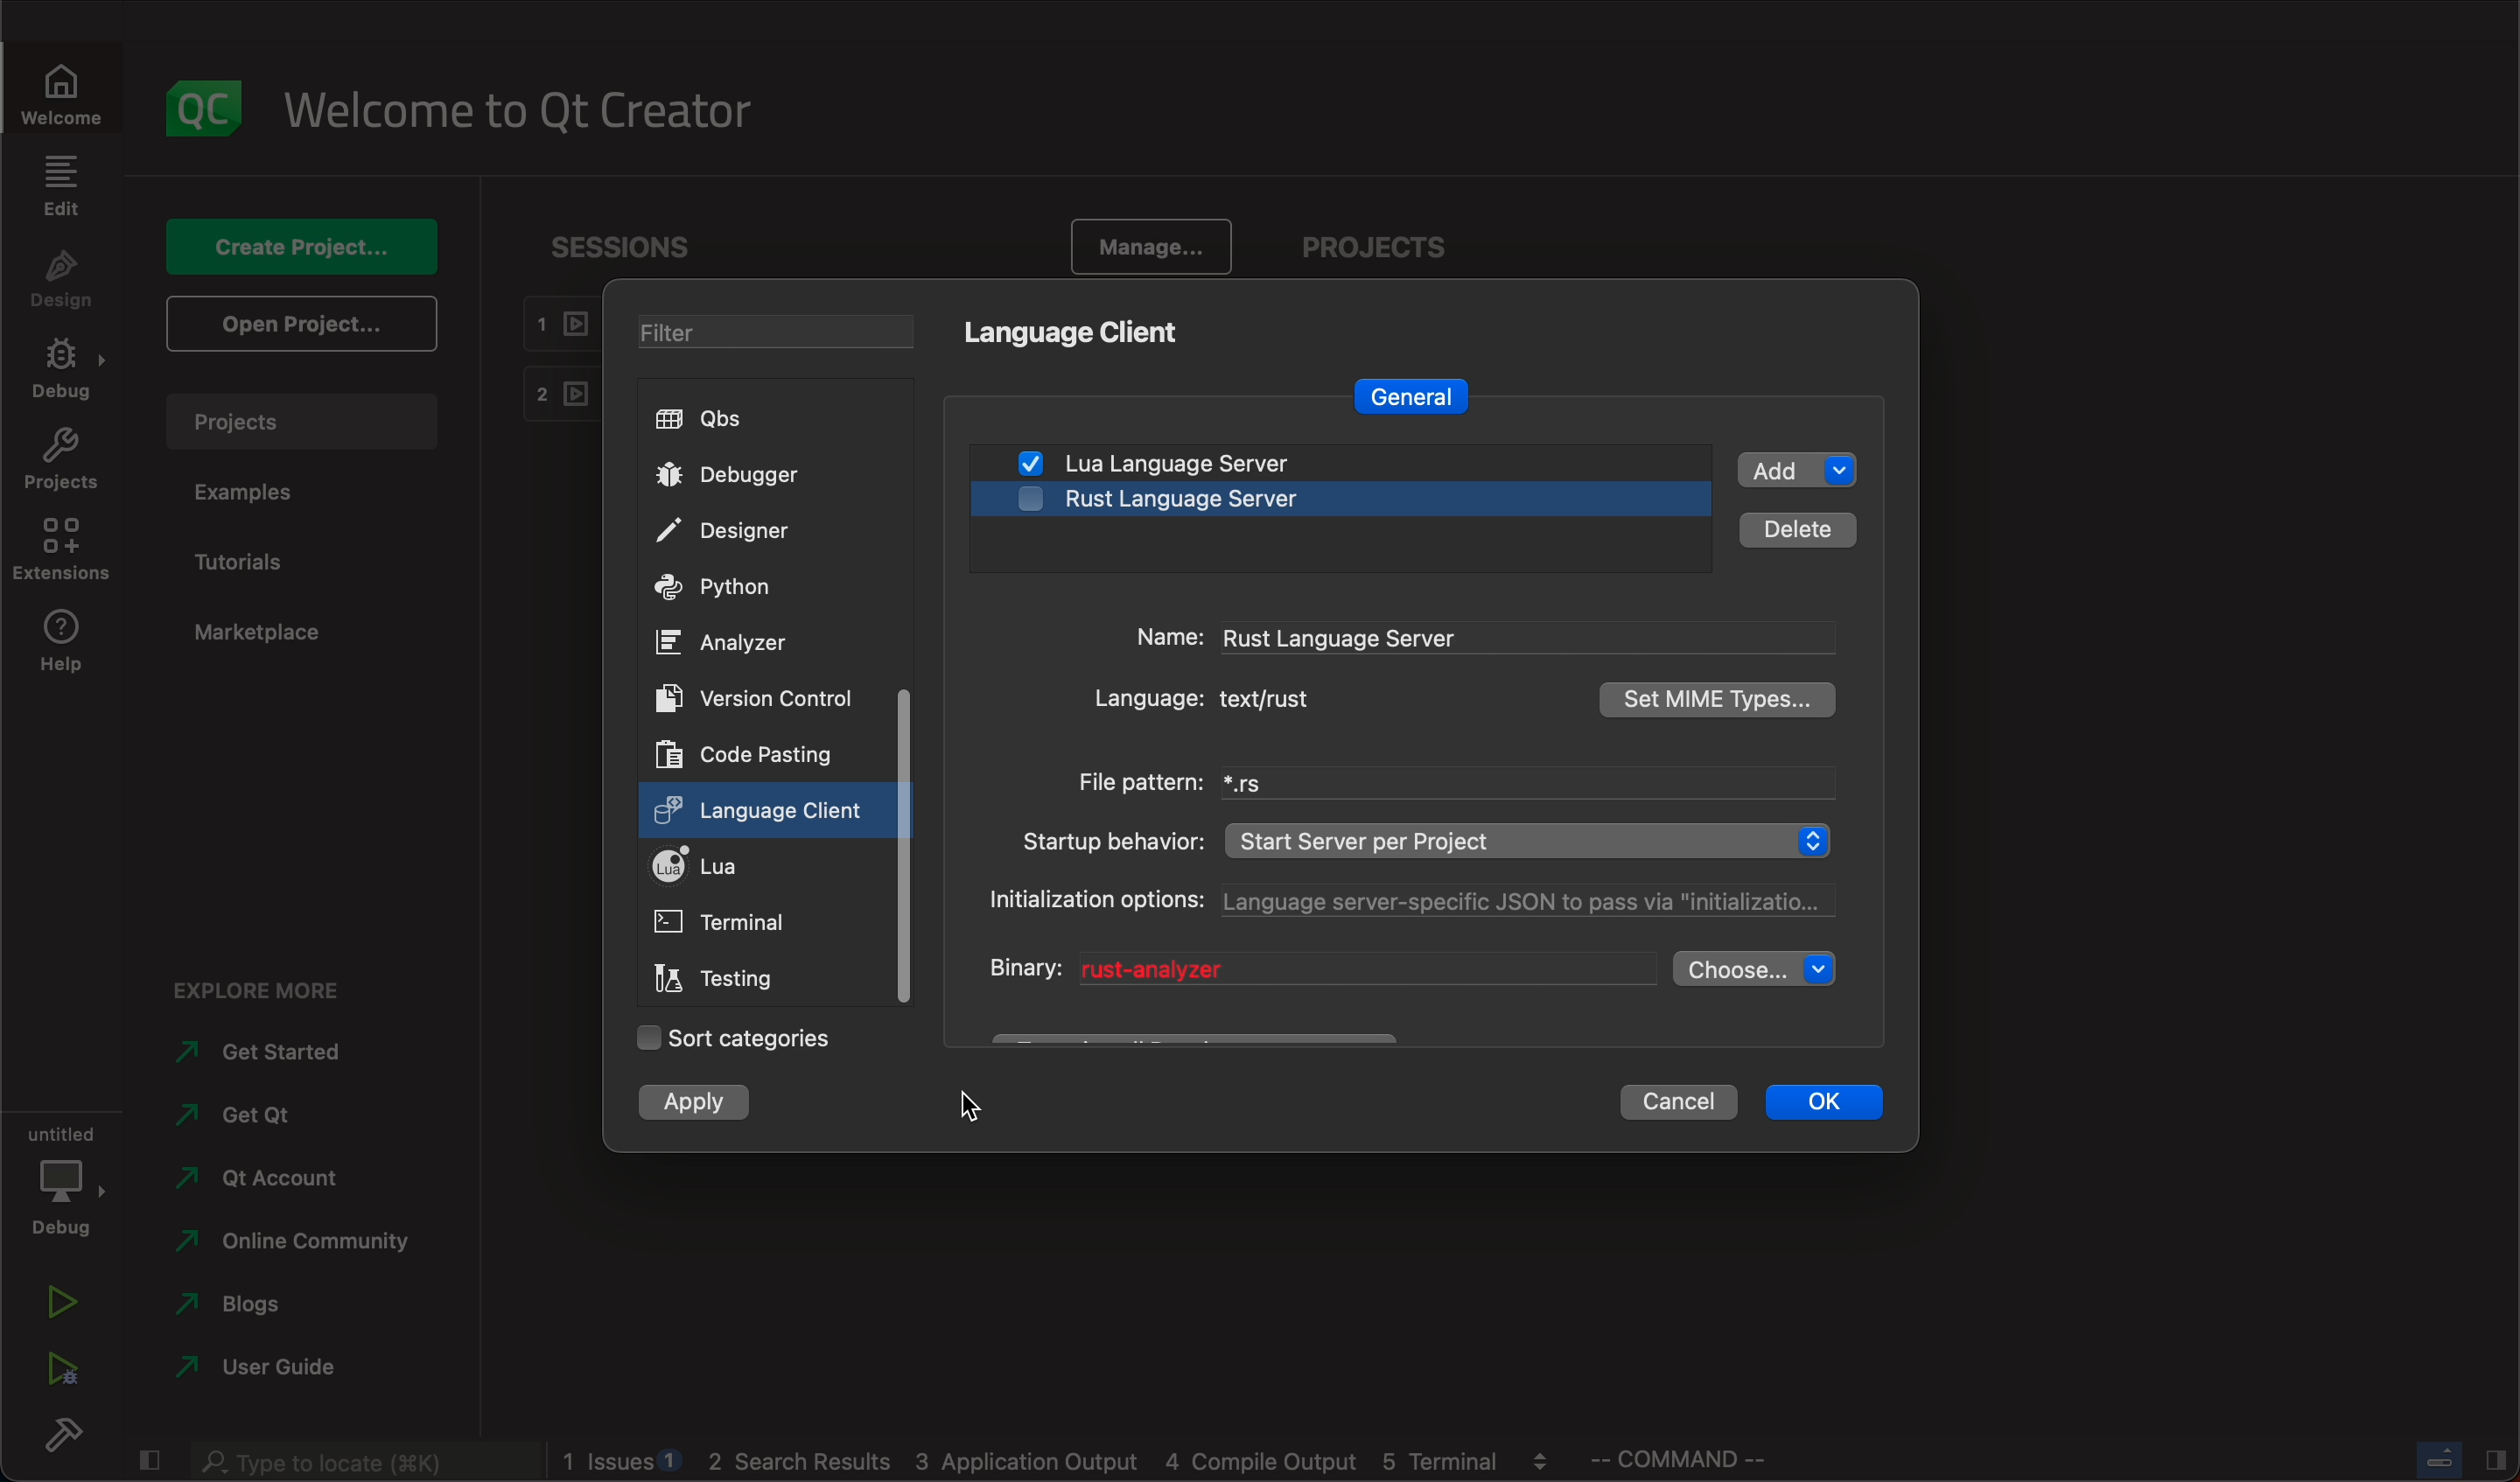  What do you see at coordinates (209, 108) in the screenshot?
I see `logo` at bounding box center [209, 108].